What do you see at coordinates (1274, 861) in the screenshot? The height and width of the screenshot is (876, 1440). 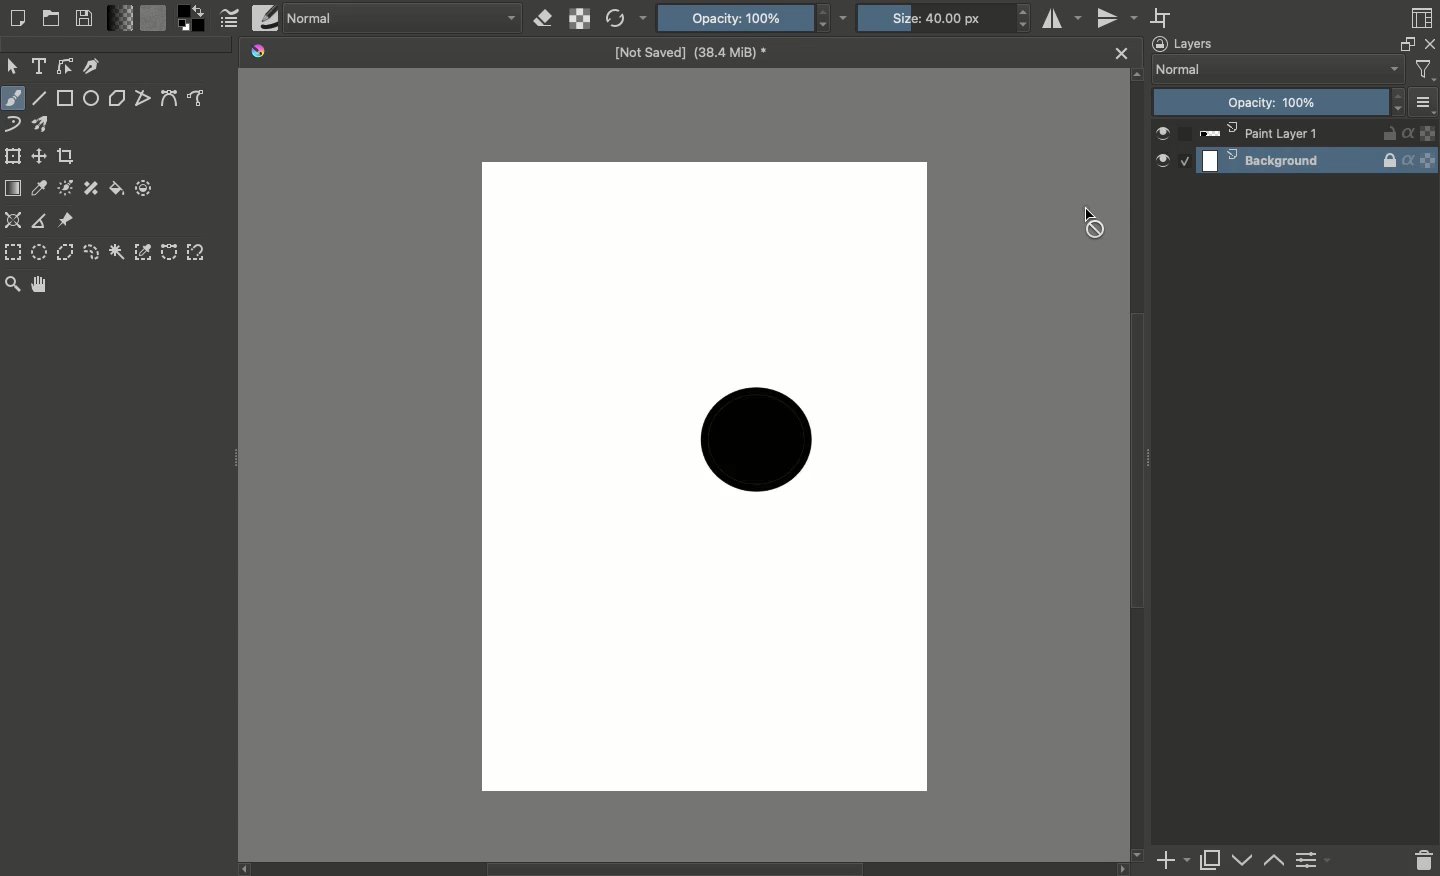 I see `Lower layer` at bounding box center [1274, 861].